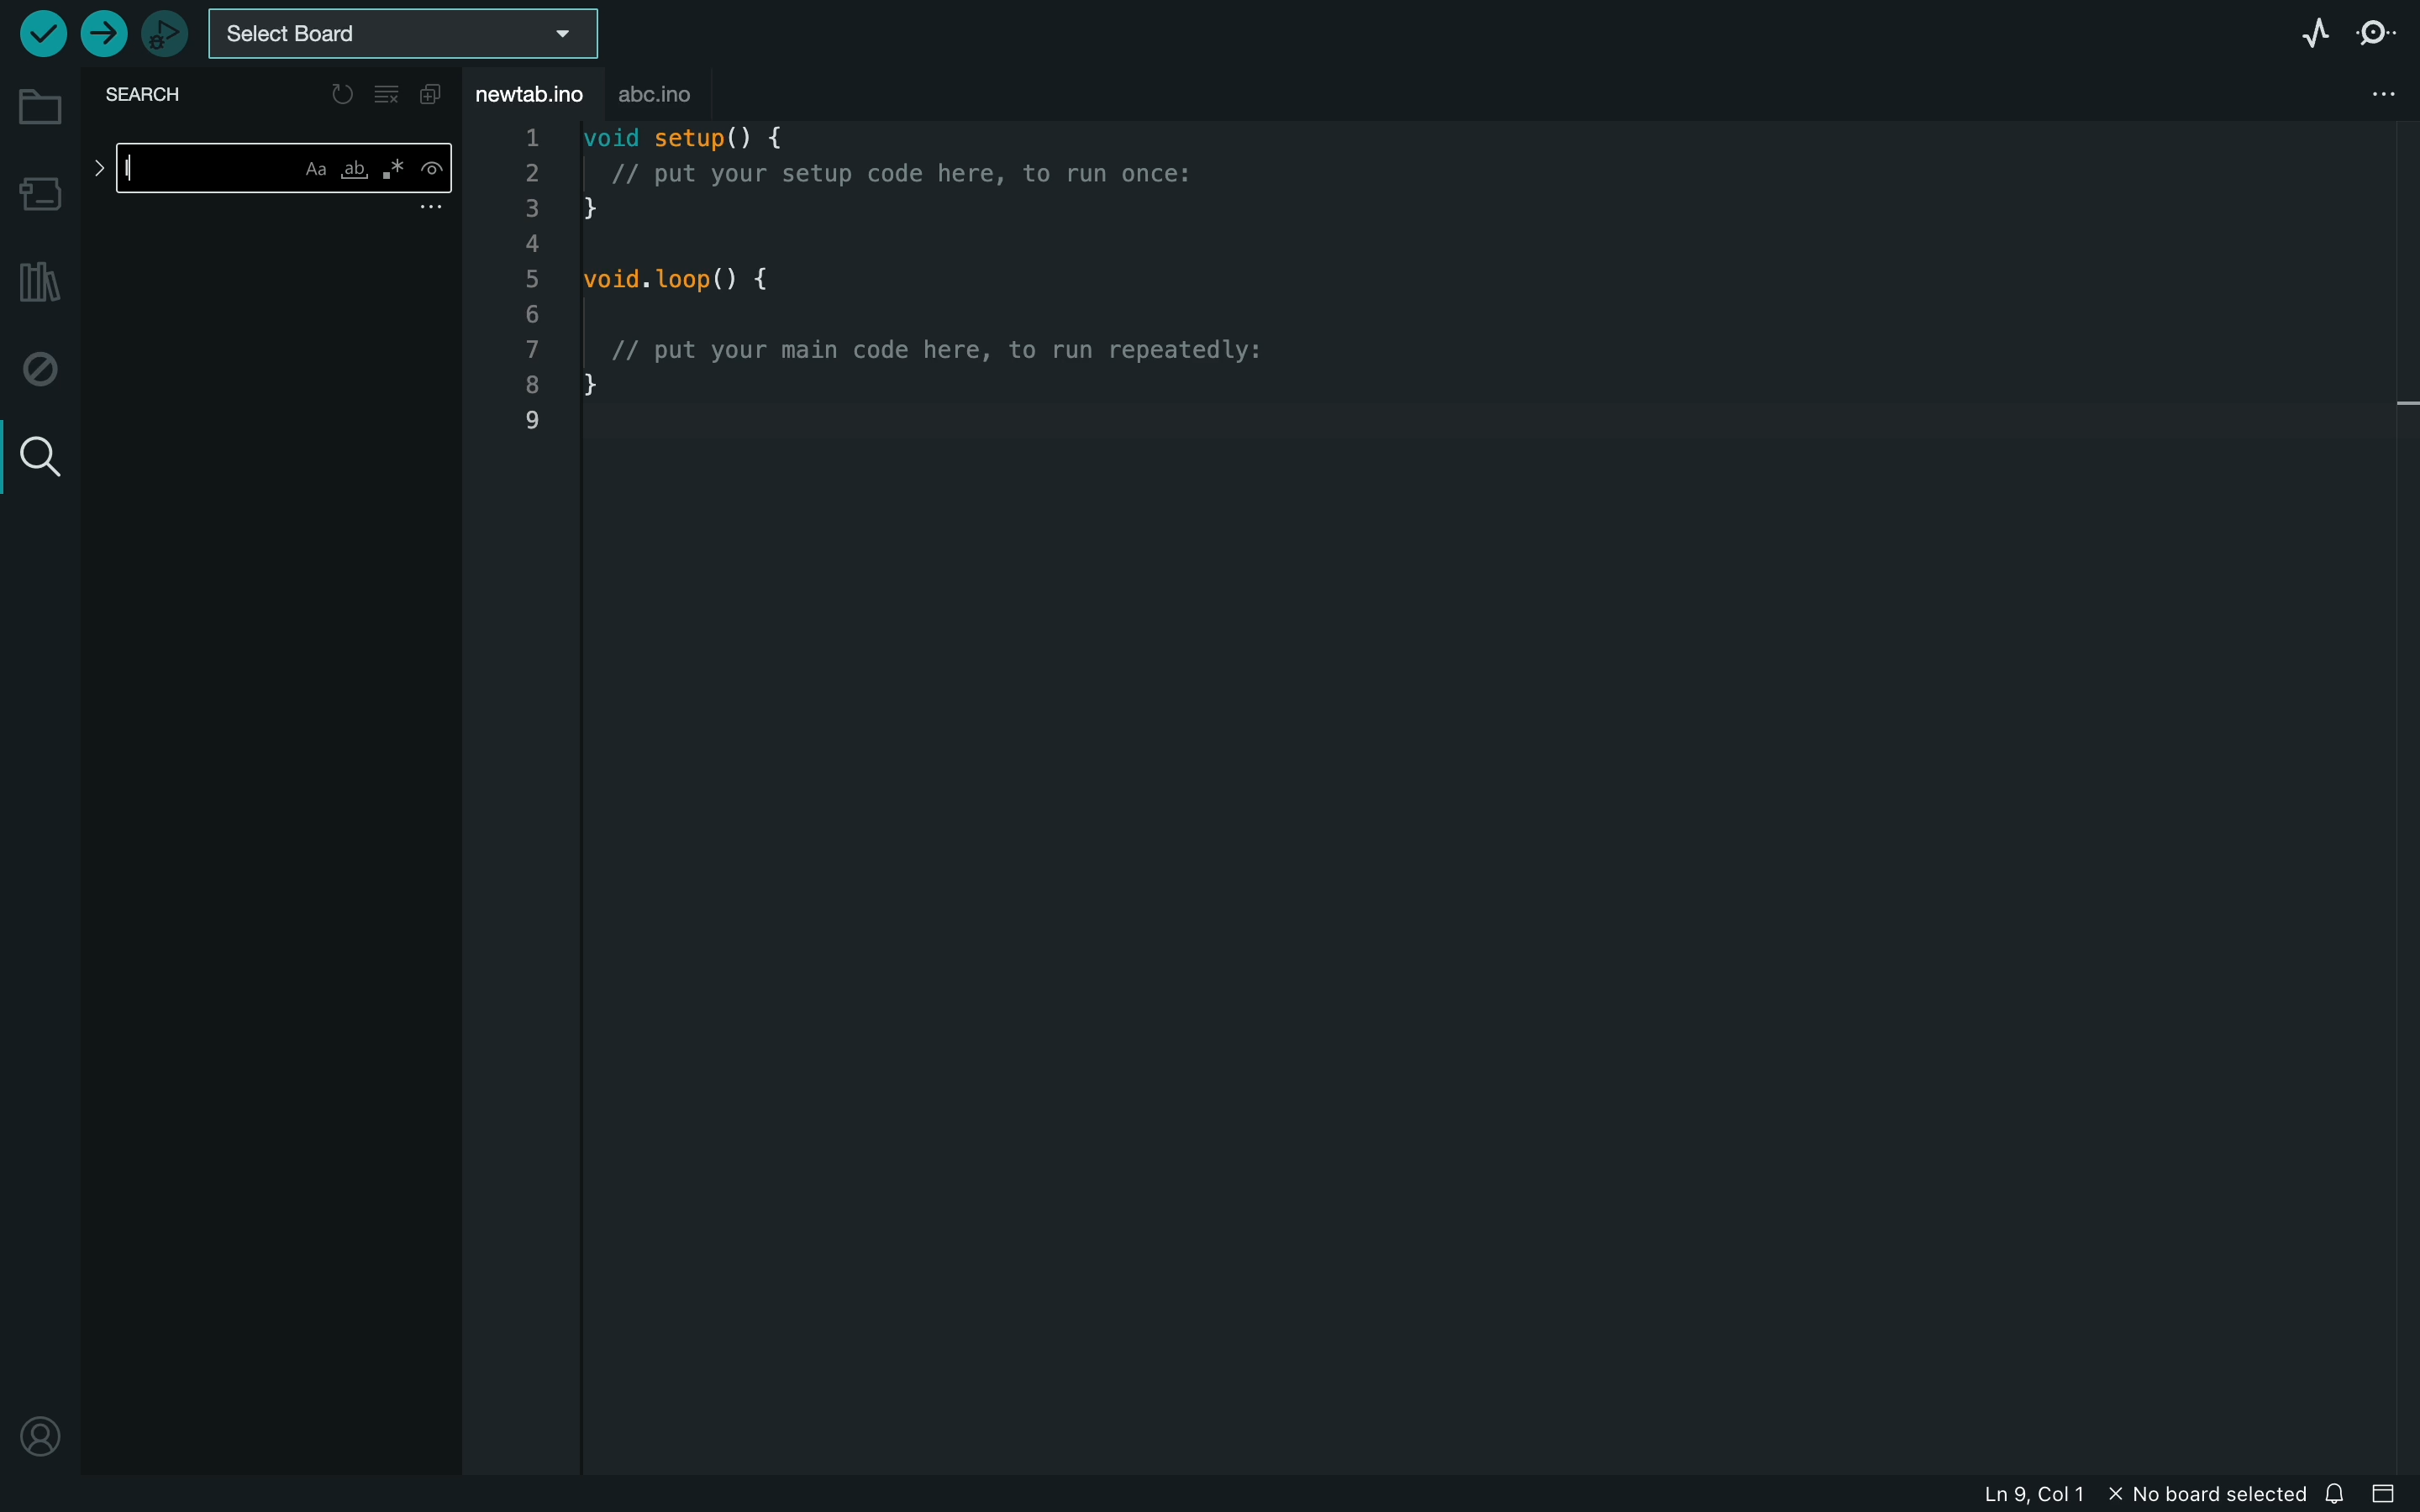  Describe the element at coordinates (37, 1436) in the screenshot. I see `profile` at that location.